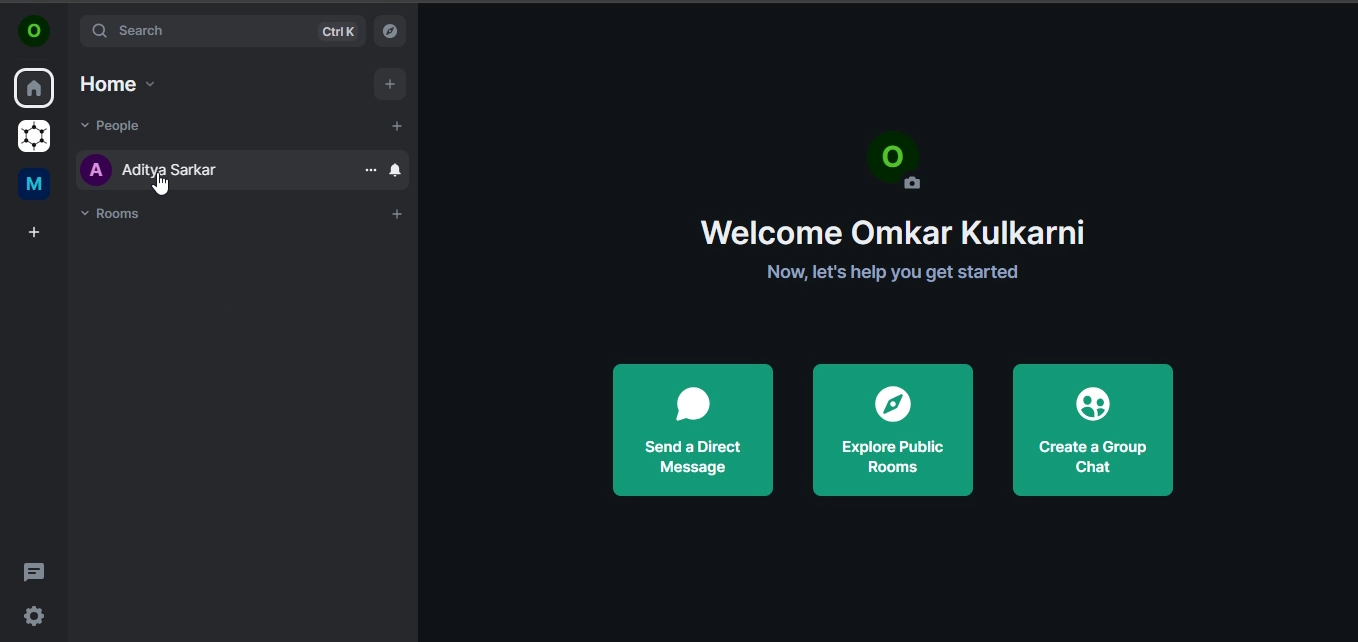  Describe the element at coordinates (892, 231) in the screenshot. I see `Welcome Omkar Kulkarni` at that location.